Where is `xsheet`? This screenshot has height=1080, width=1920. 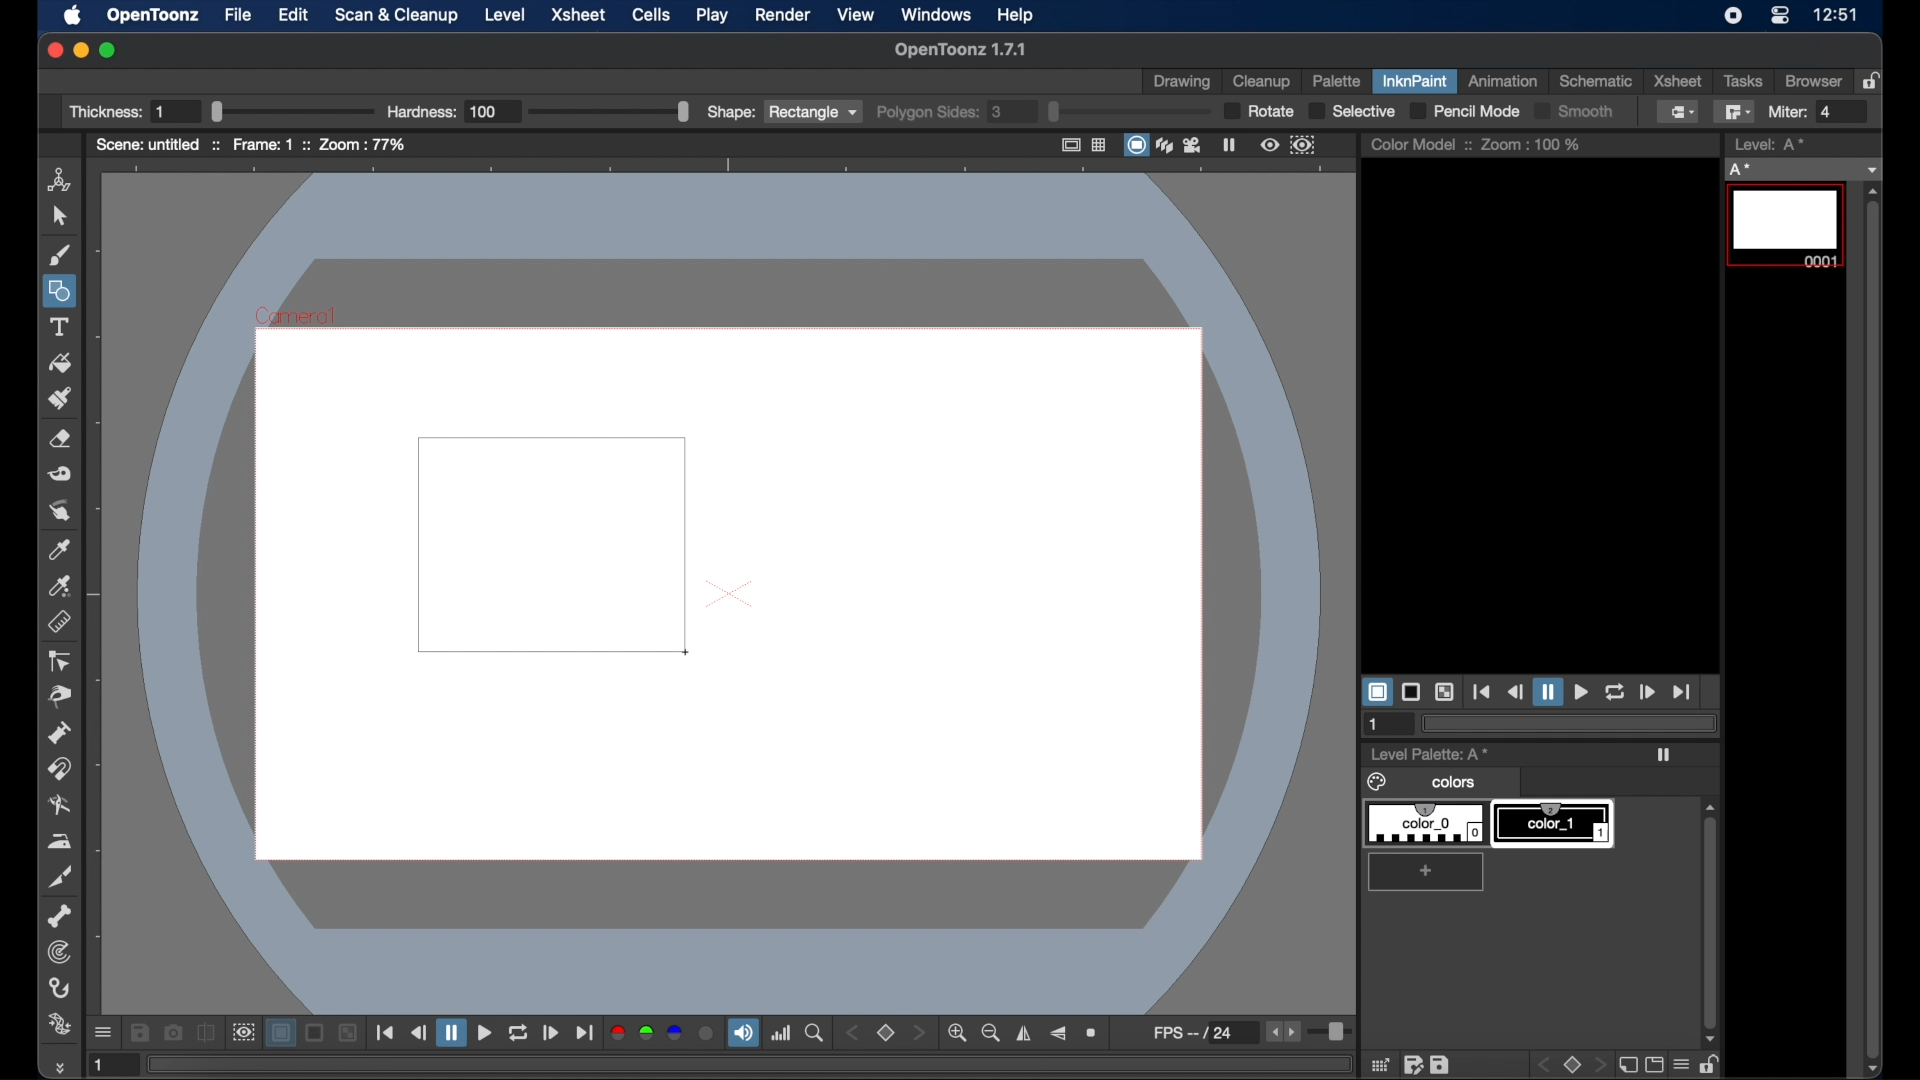
xsheet is located at coordinates (1676, 81).